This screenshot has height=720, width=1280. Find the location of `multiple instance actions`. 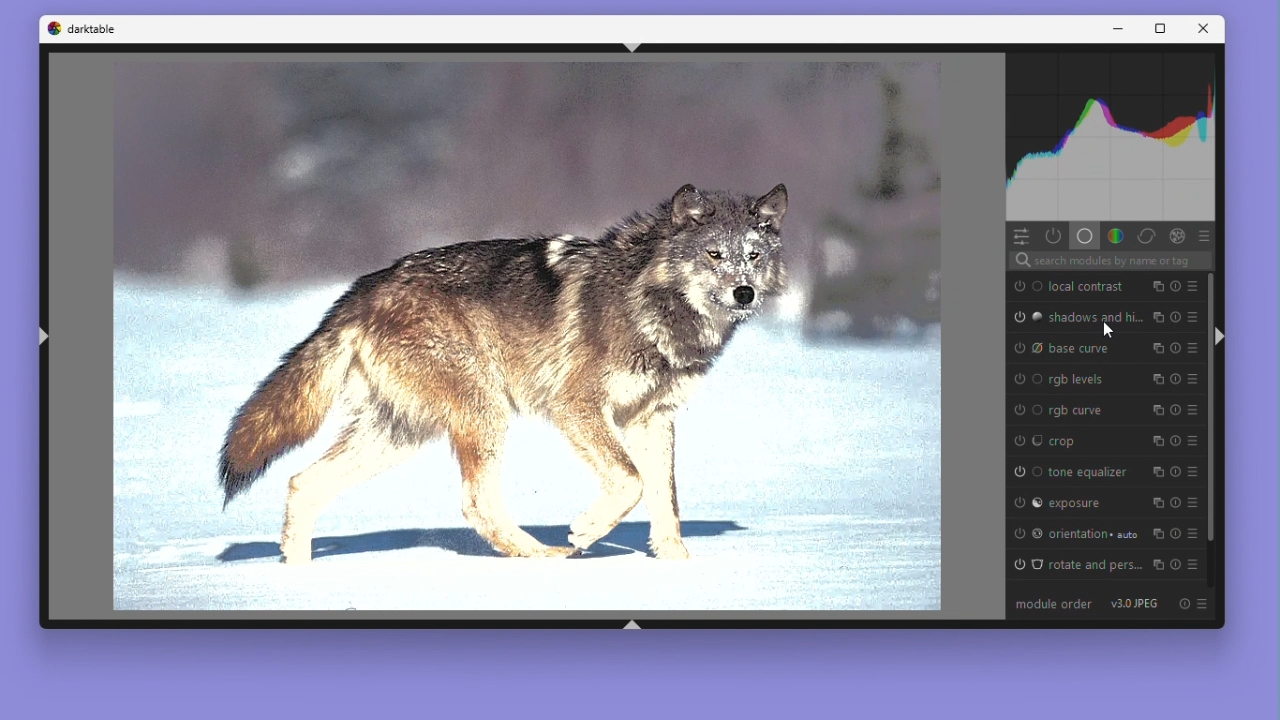

multiple instance actions is located at coordinates (1157, 319).